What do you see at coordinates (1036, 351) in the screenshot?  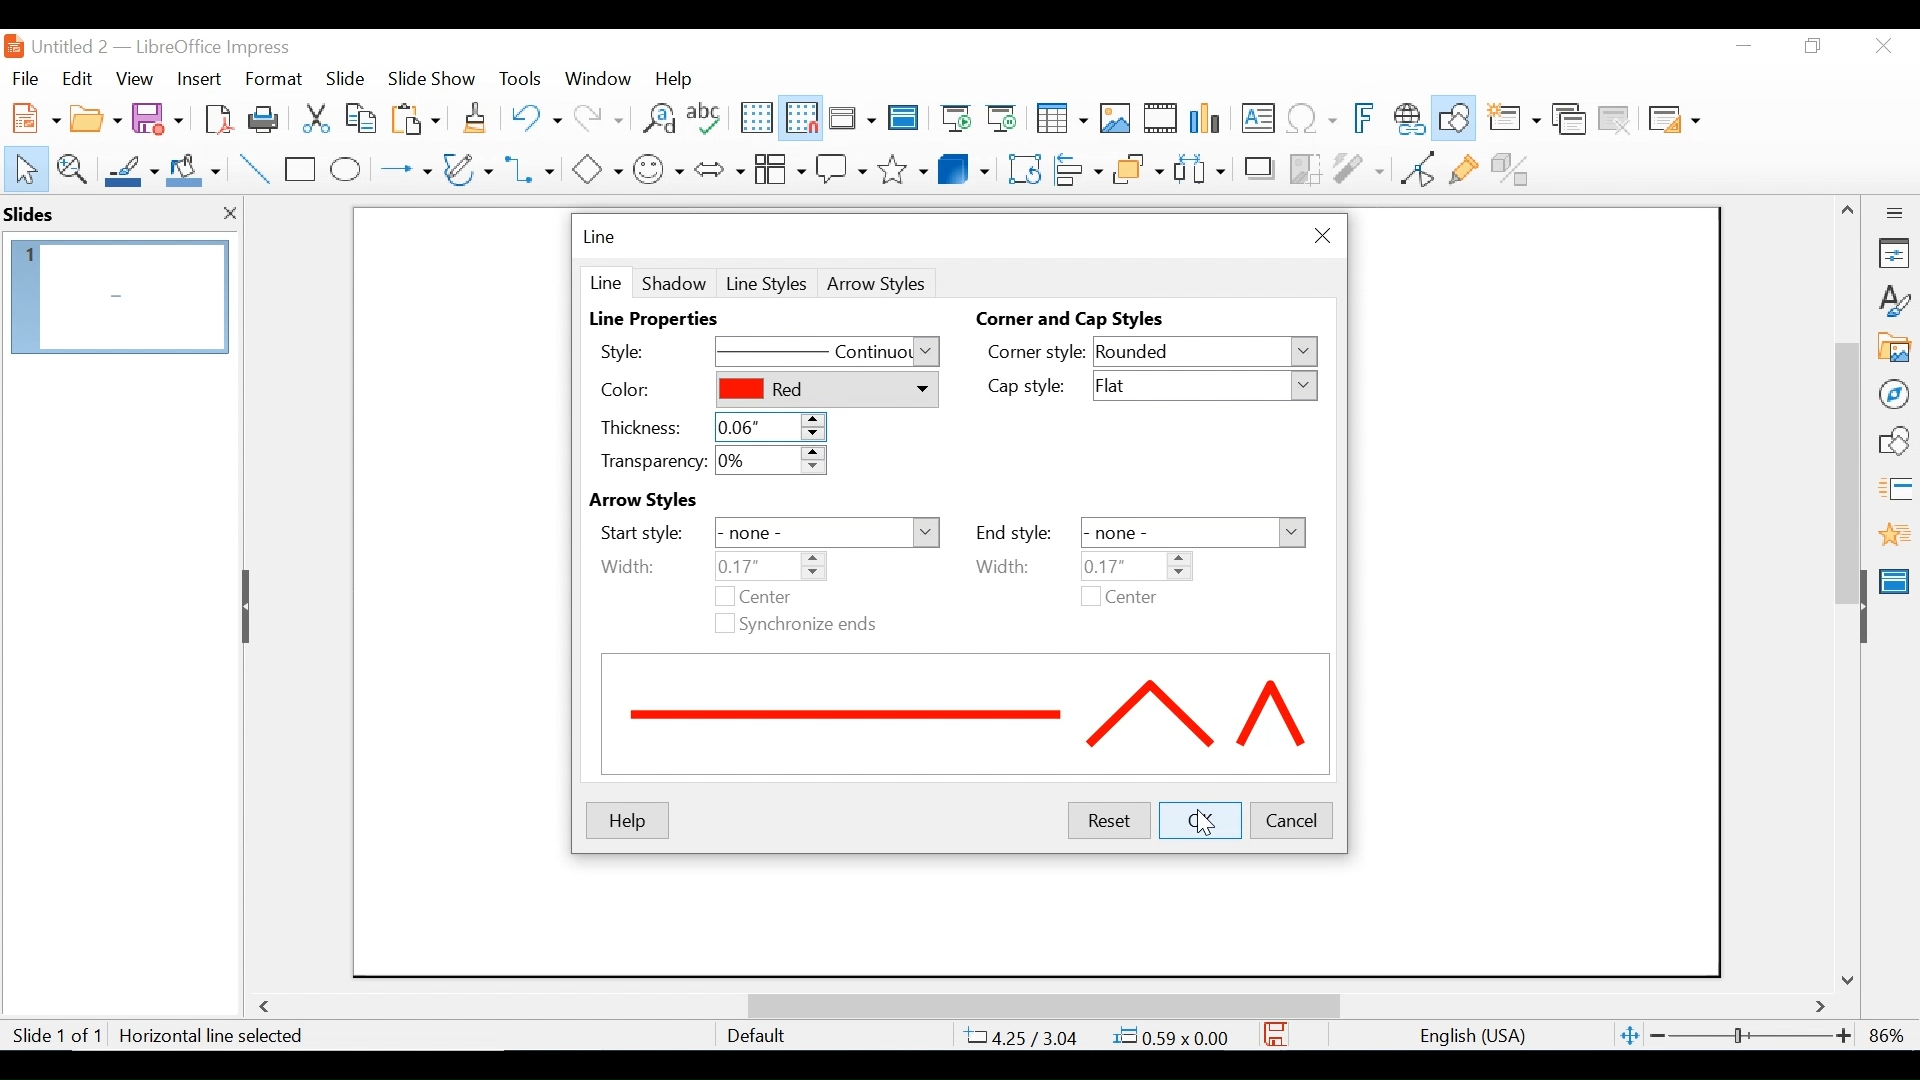 I see `Corner style` at bounding box center [1036, 351].